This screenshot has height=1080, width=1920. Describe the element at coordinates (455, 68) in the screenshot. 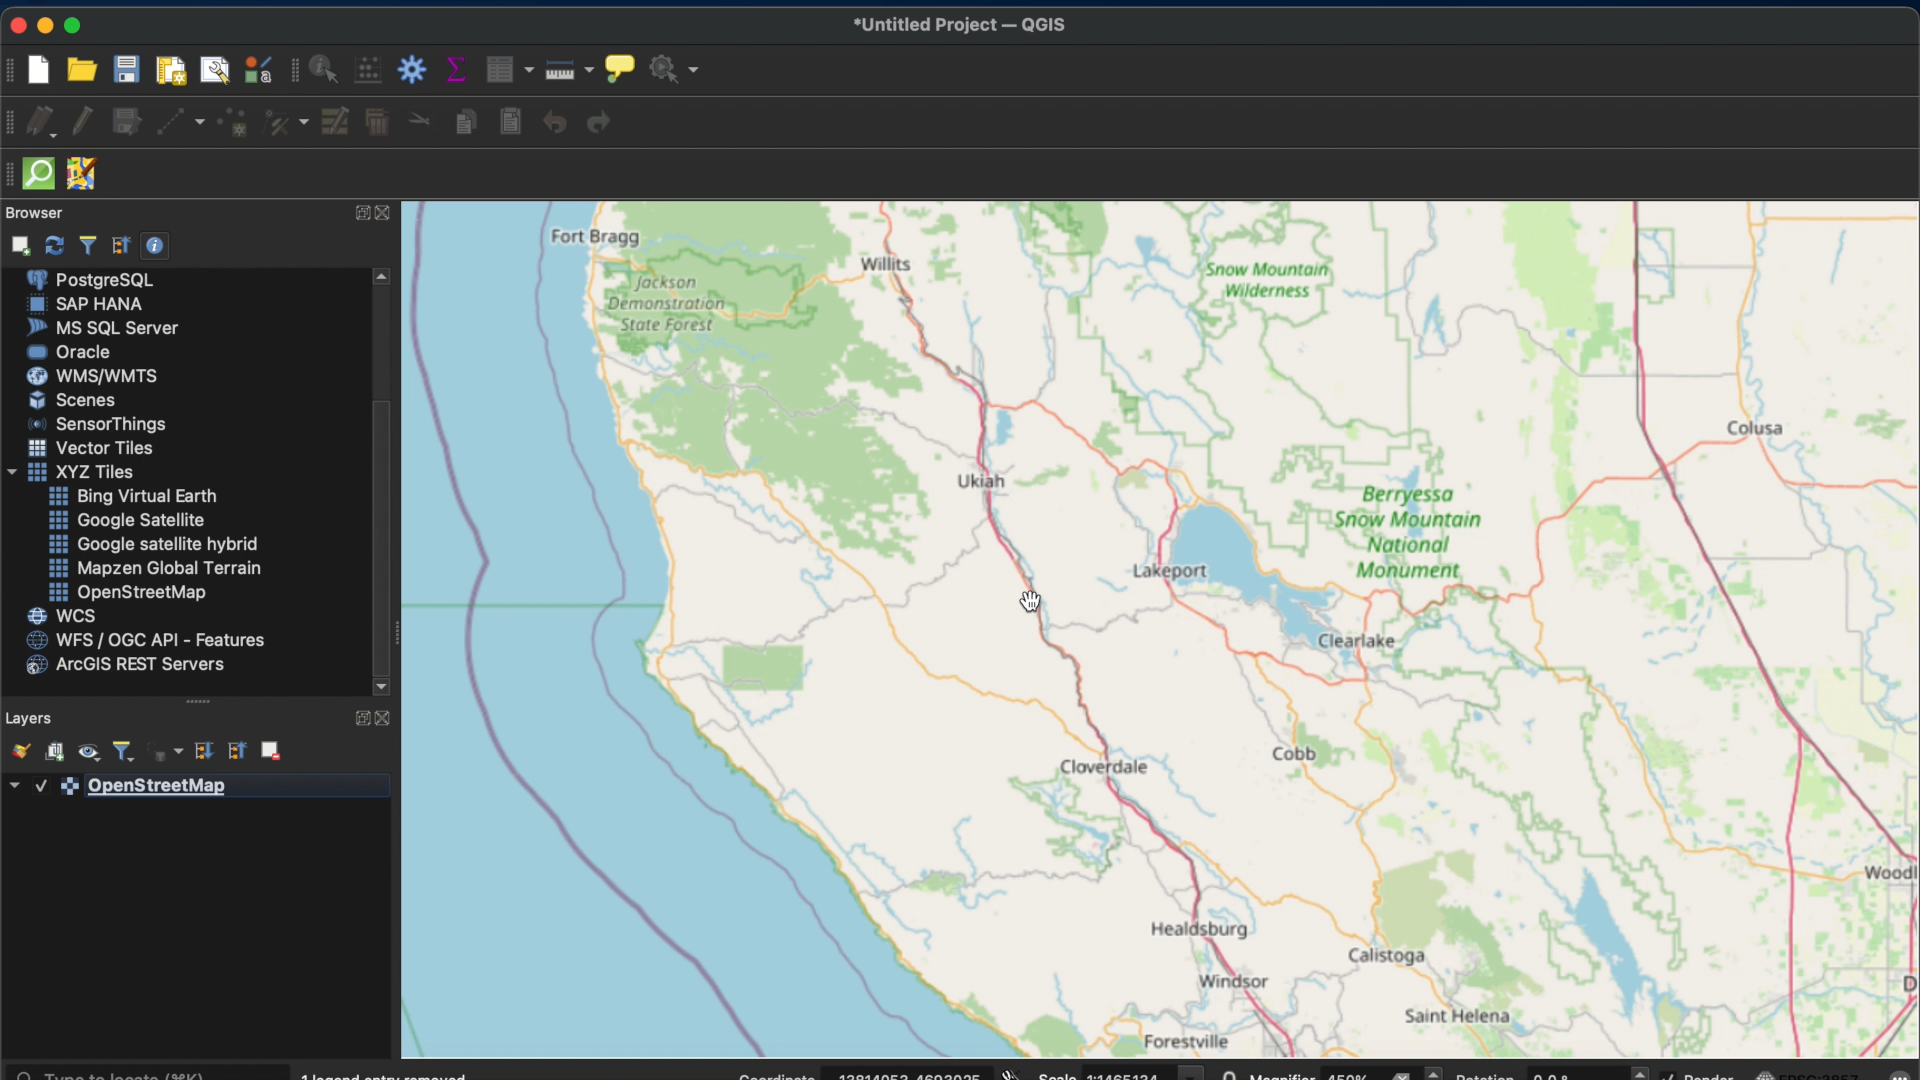

I see `show statistical summary` at that location.